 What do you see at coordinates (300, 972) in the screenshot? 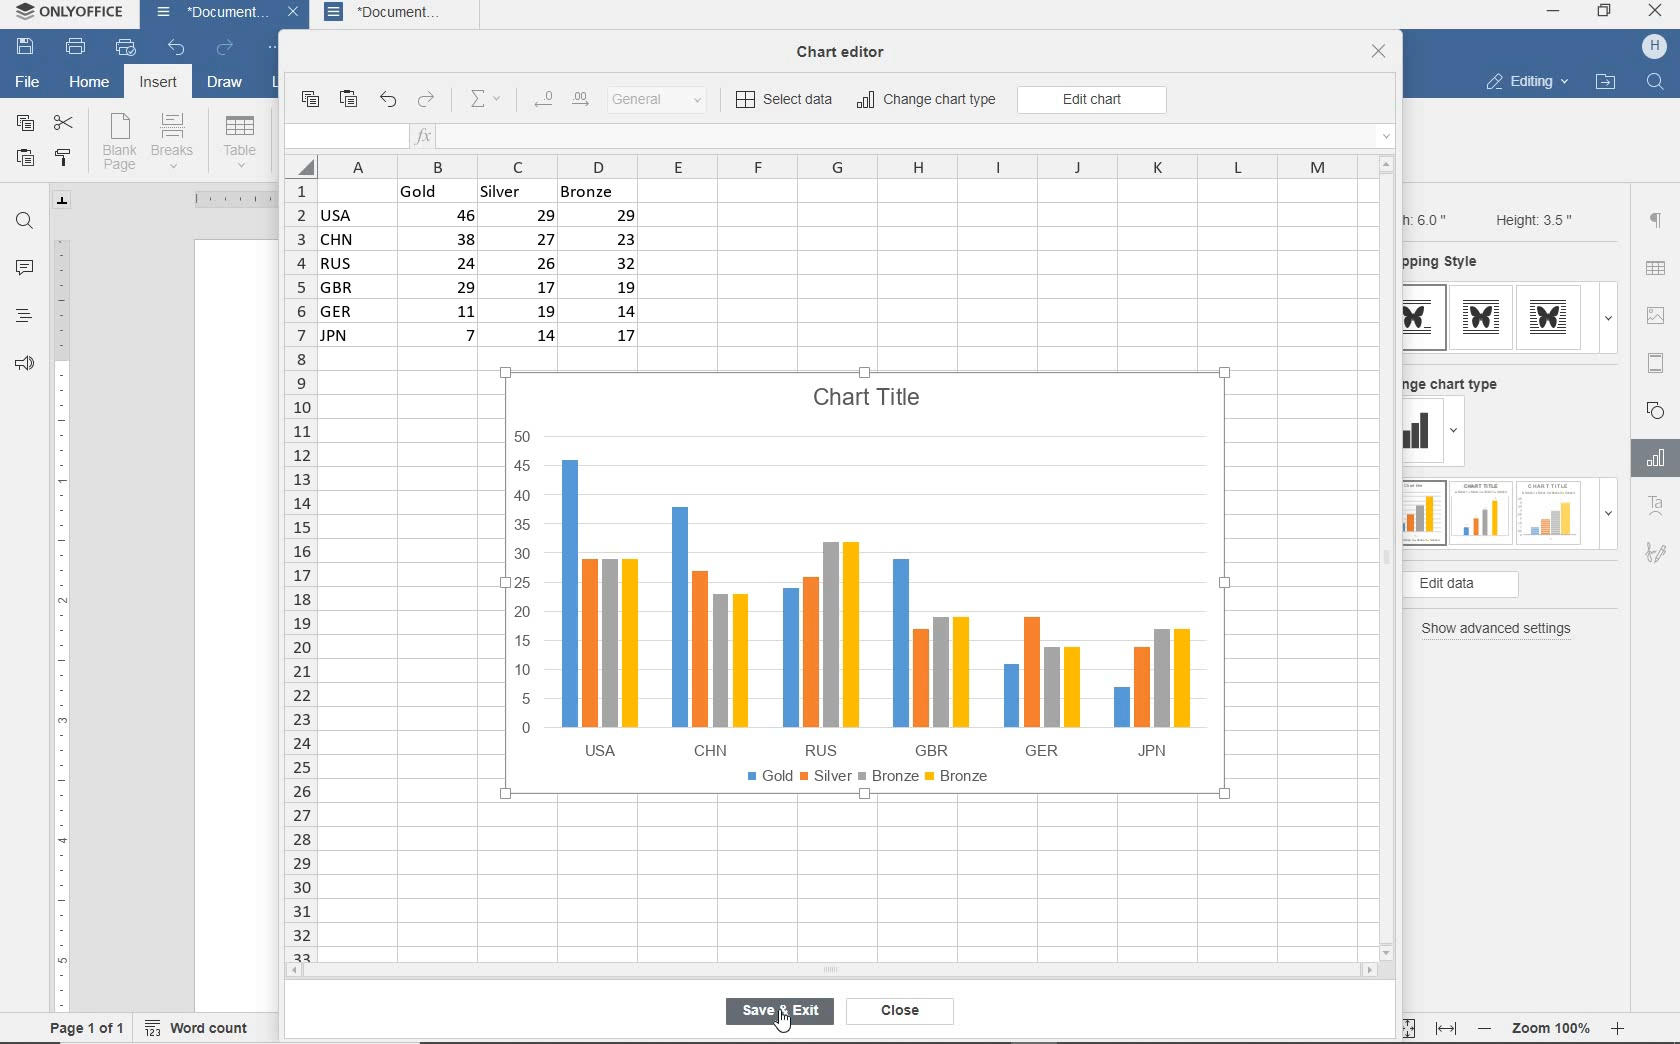
I see `scroll left` at bounding box center [300, 972].